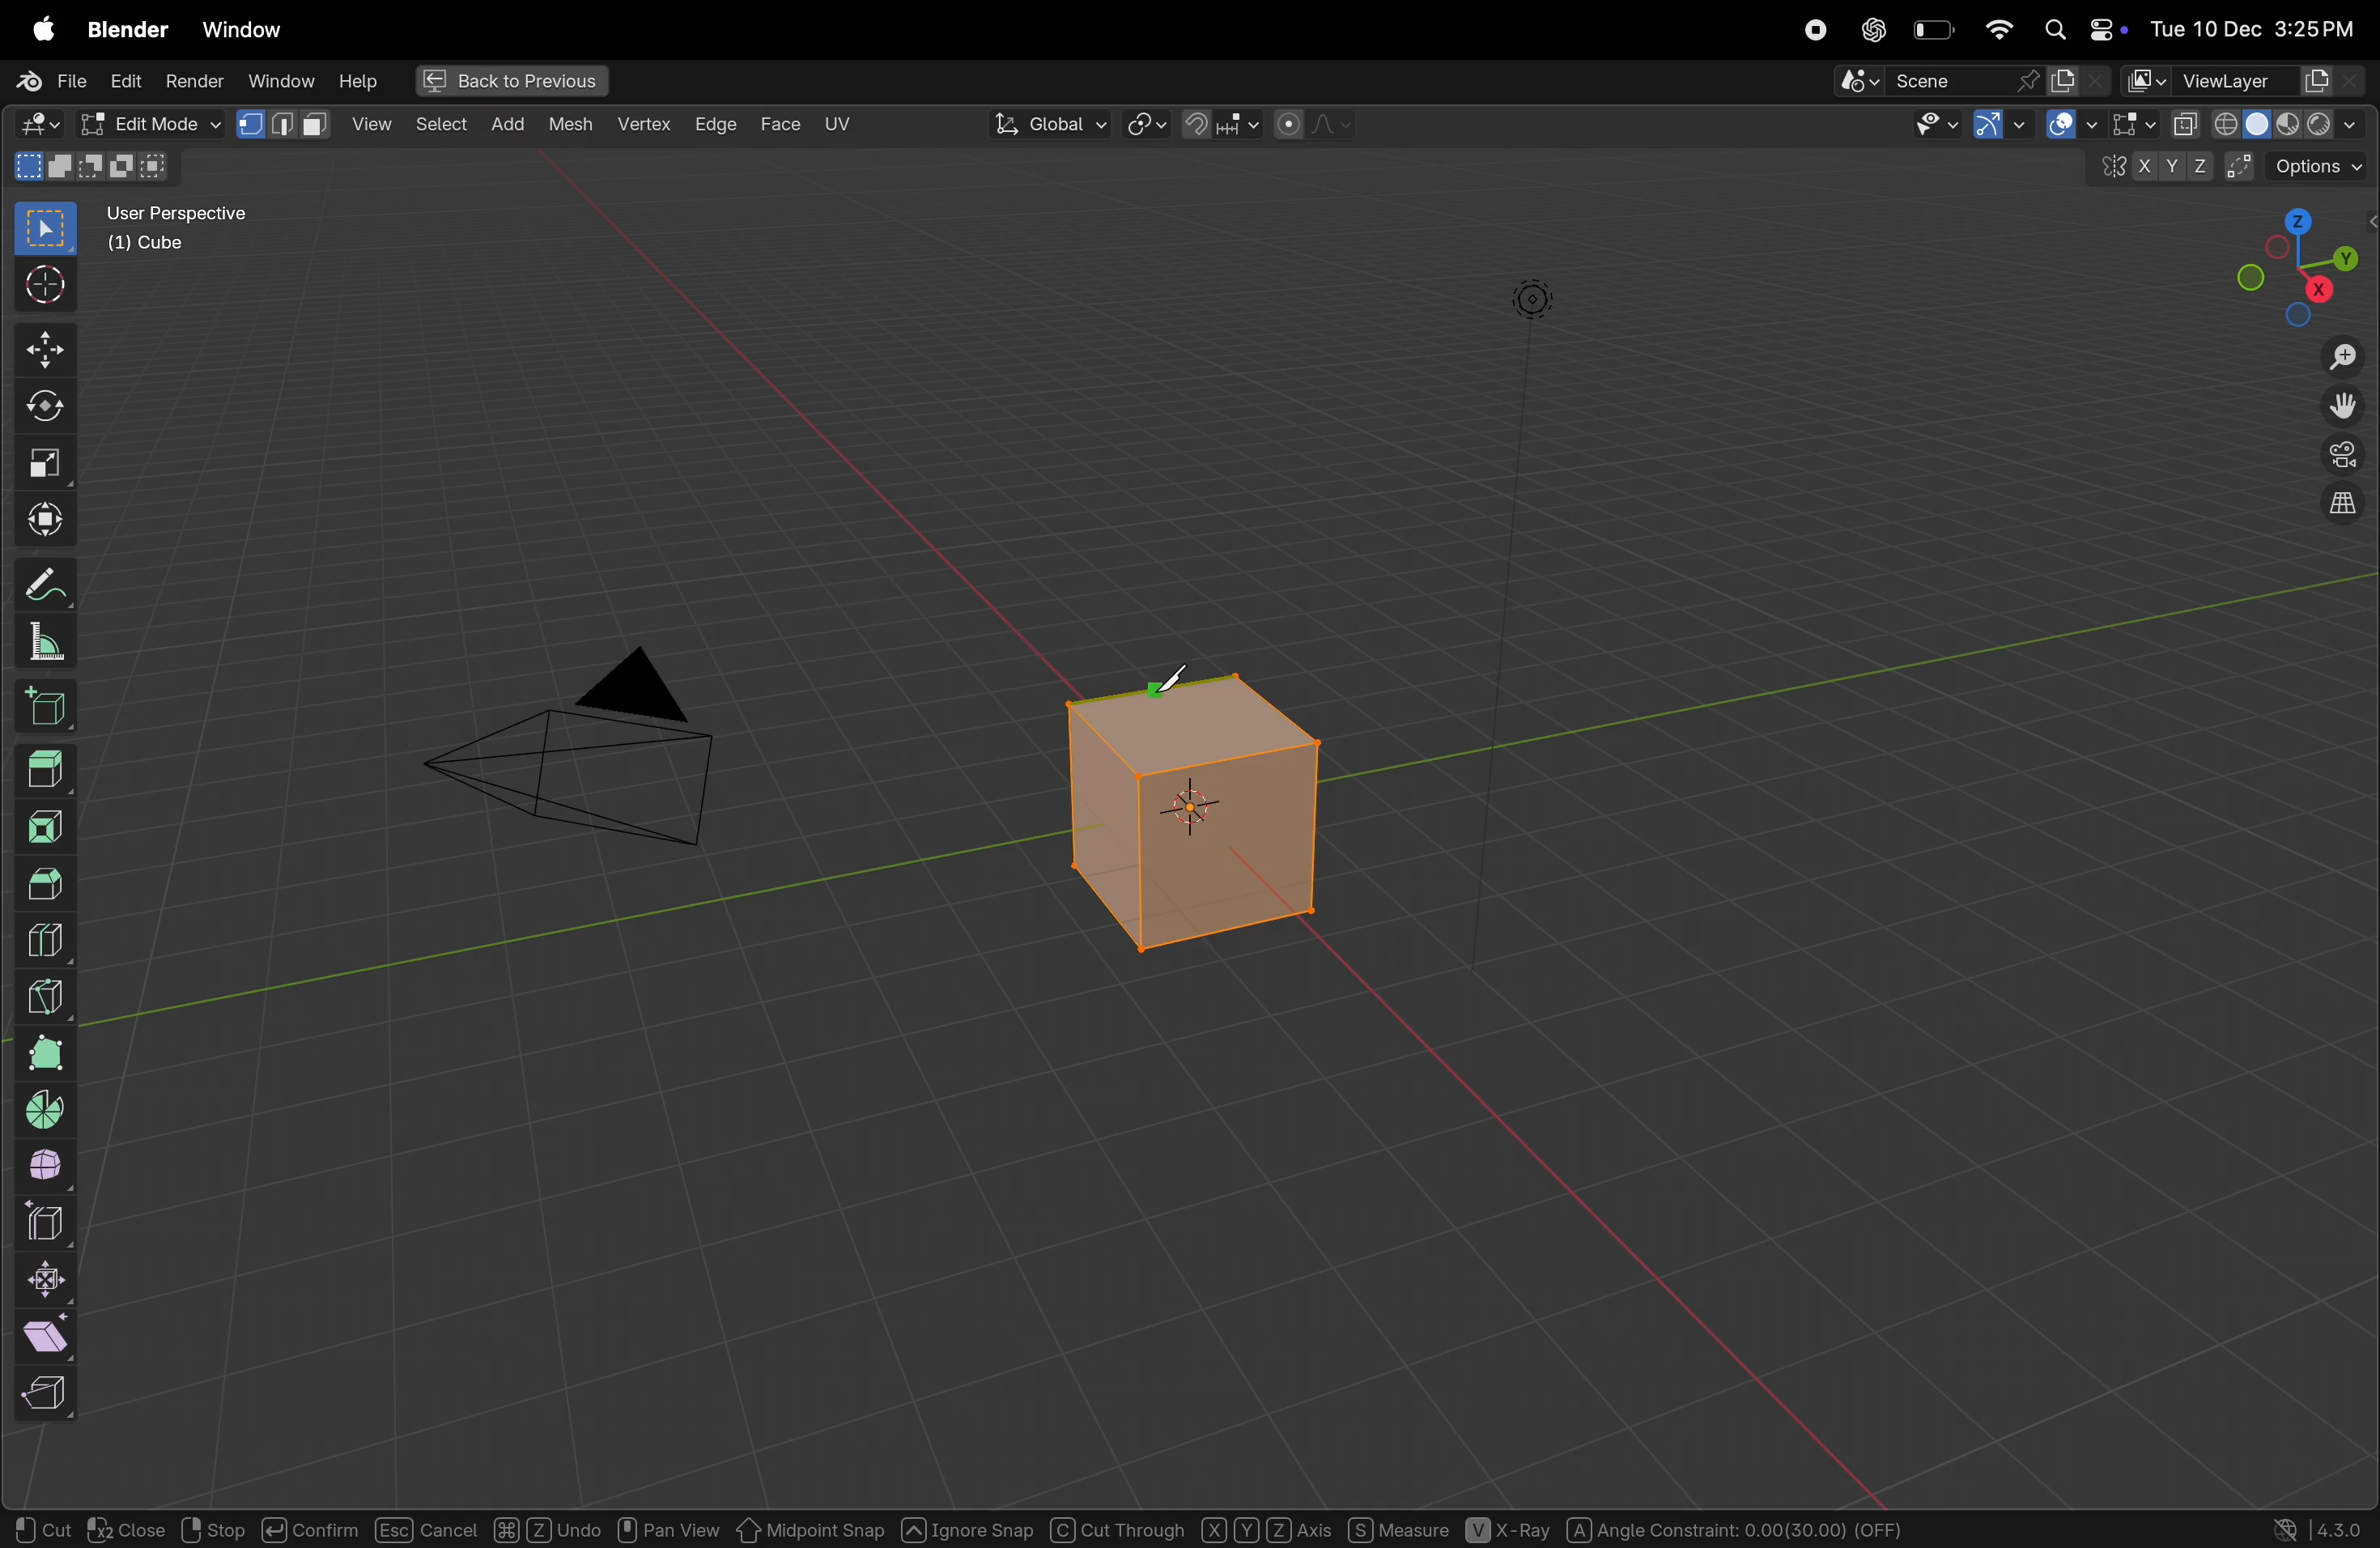  What do you see at coordinates (645, 126) in the screenshot?
I see `vertex` at bounding box center [645, 126].